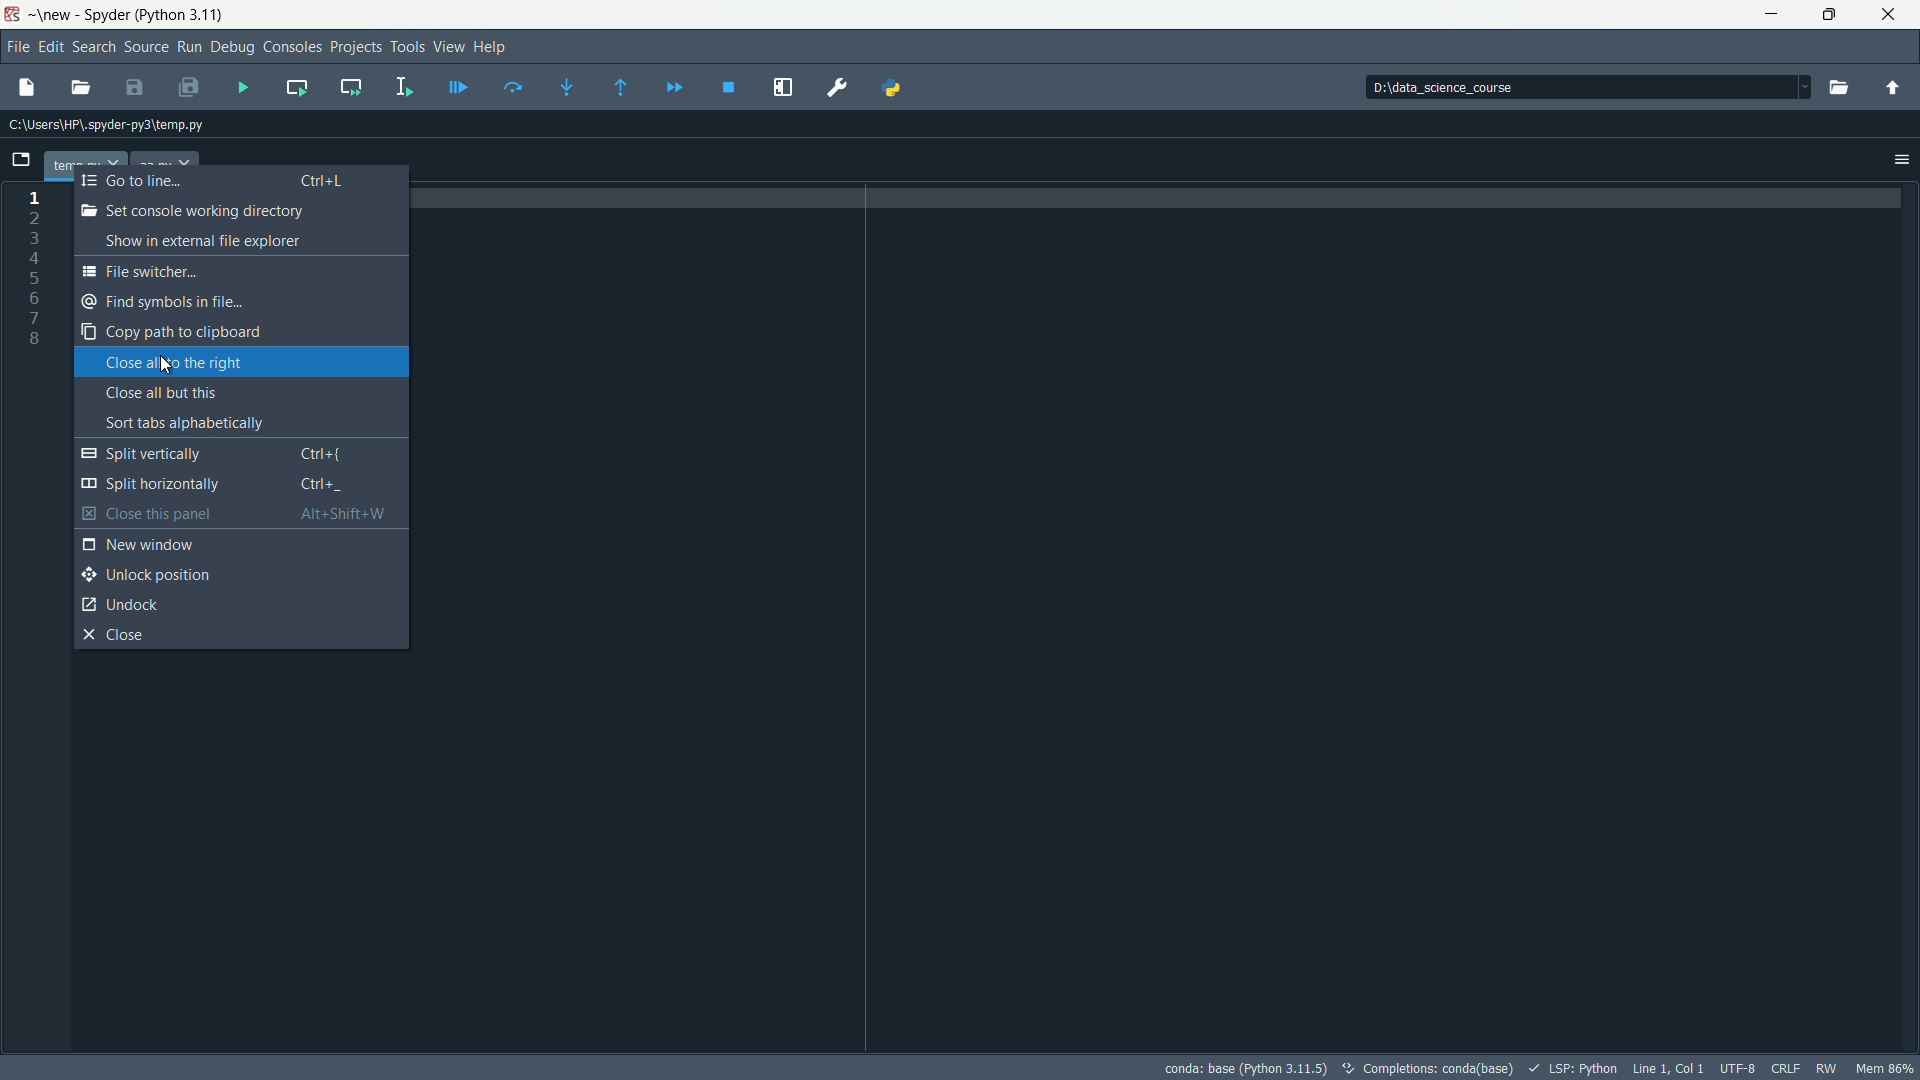  Describe the element at coordinates (122, 602) in the screenshot. I see `undock` at that location.